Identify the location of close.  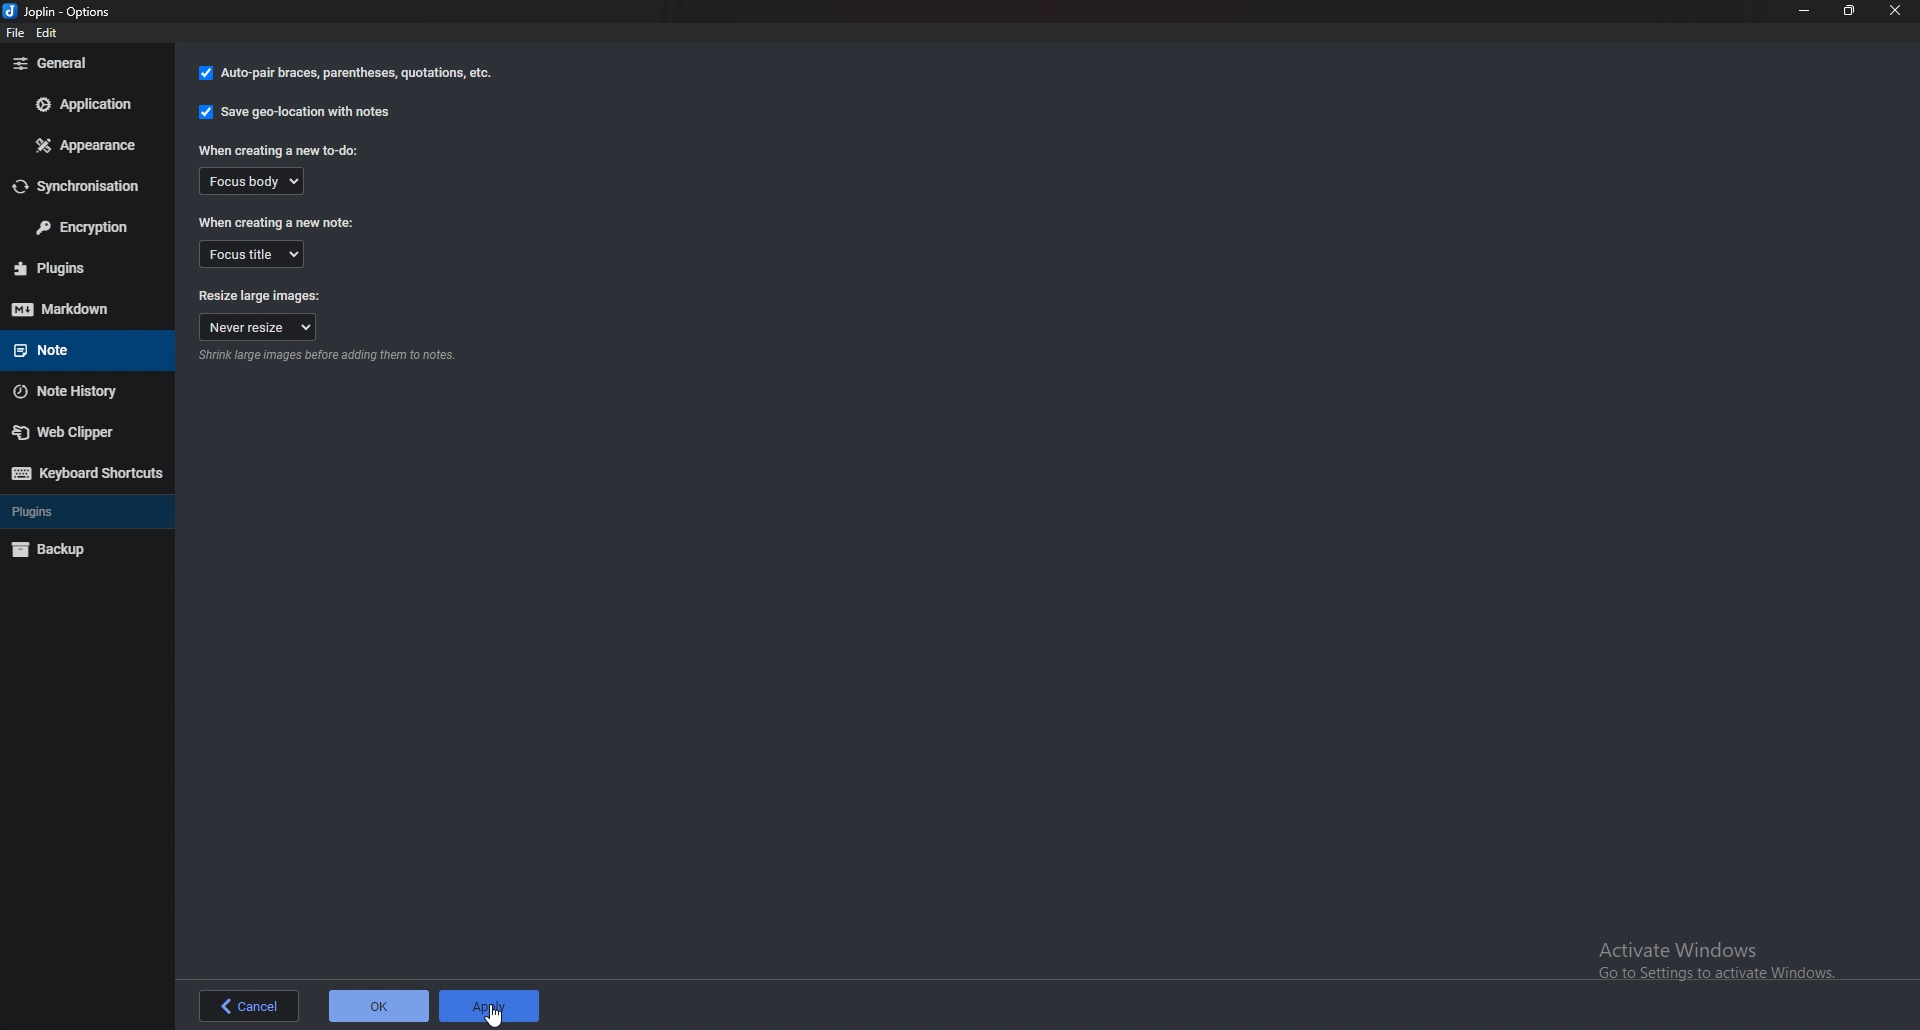
(1896, 11).